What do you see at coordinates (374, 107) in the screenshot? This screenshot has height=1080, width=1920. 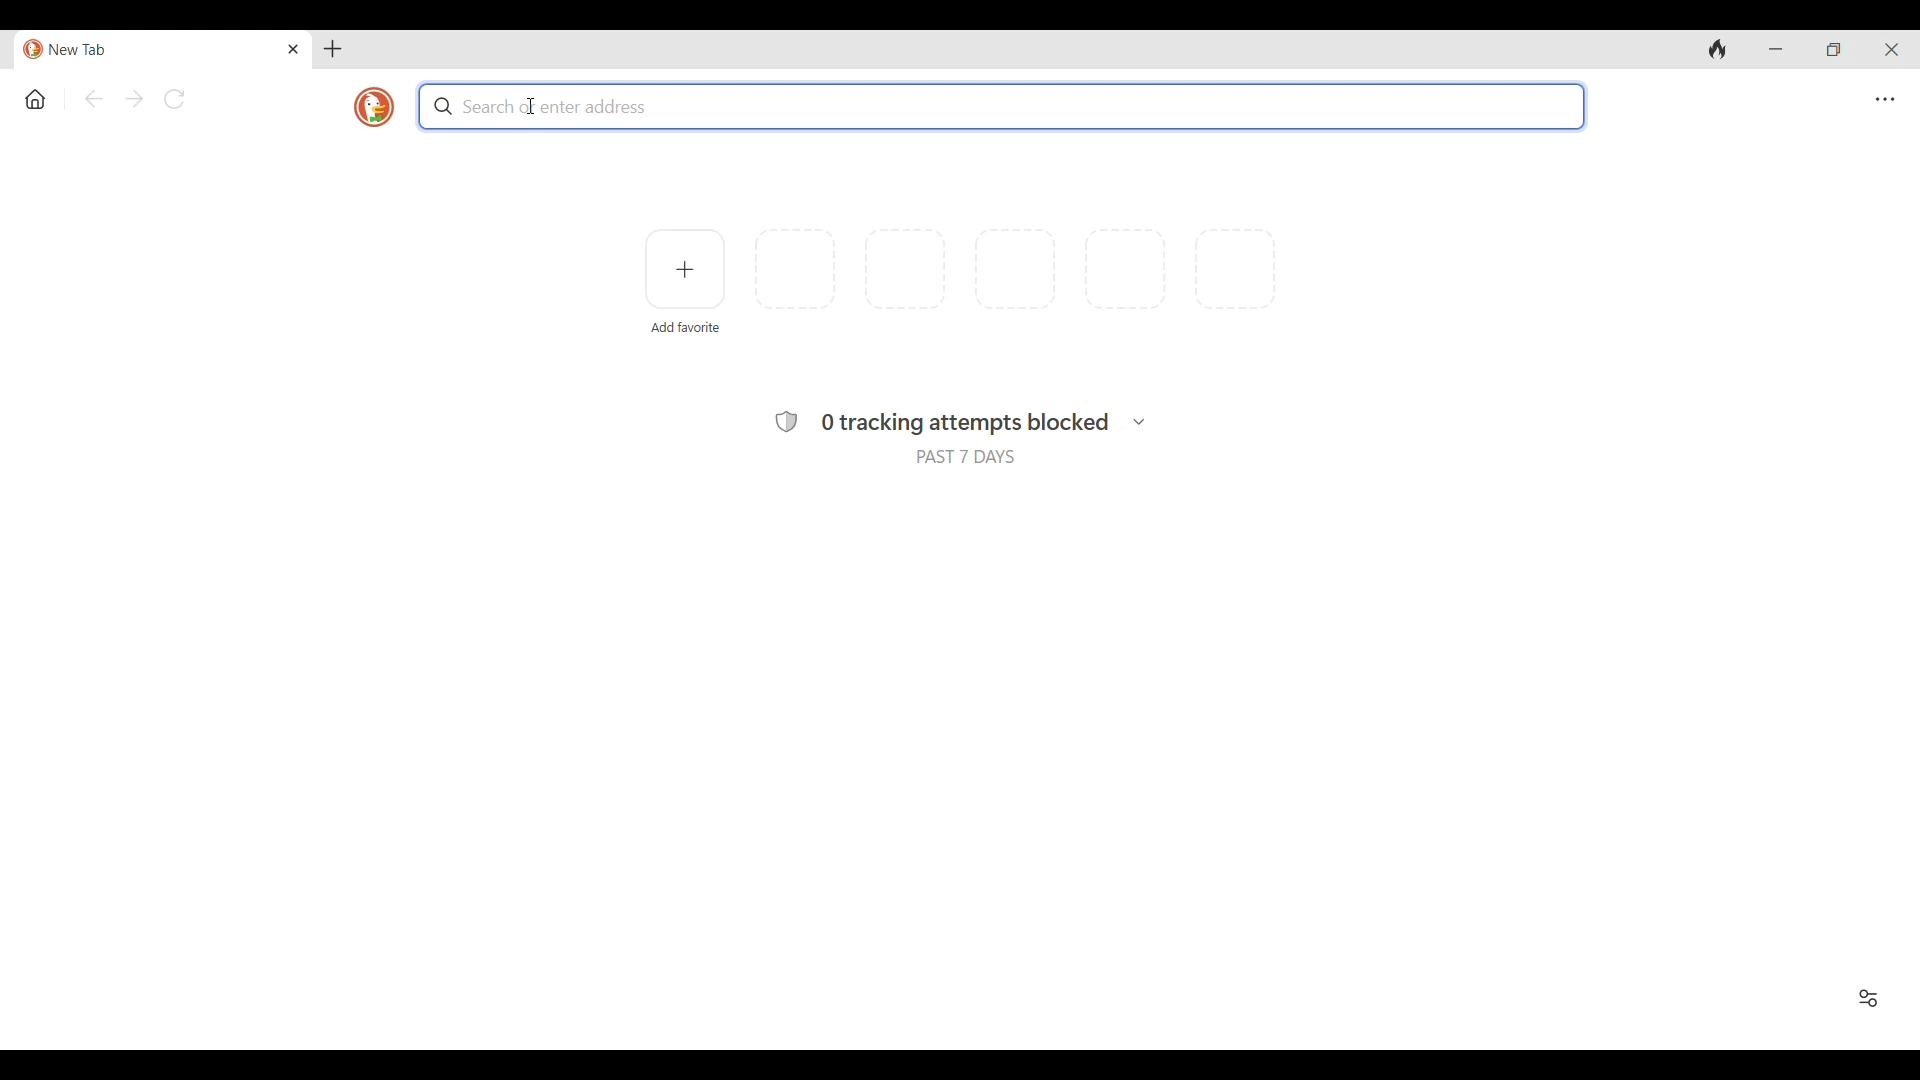 I see `Browser logo` at bounding box center [374, 107].